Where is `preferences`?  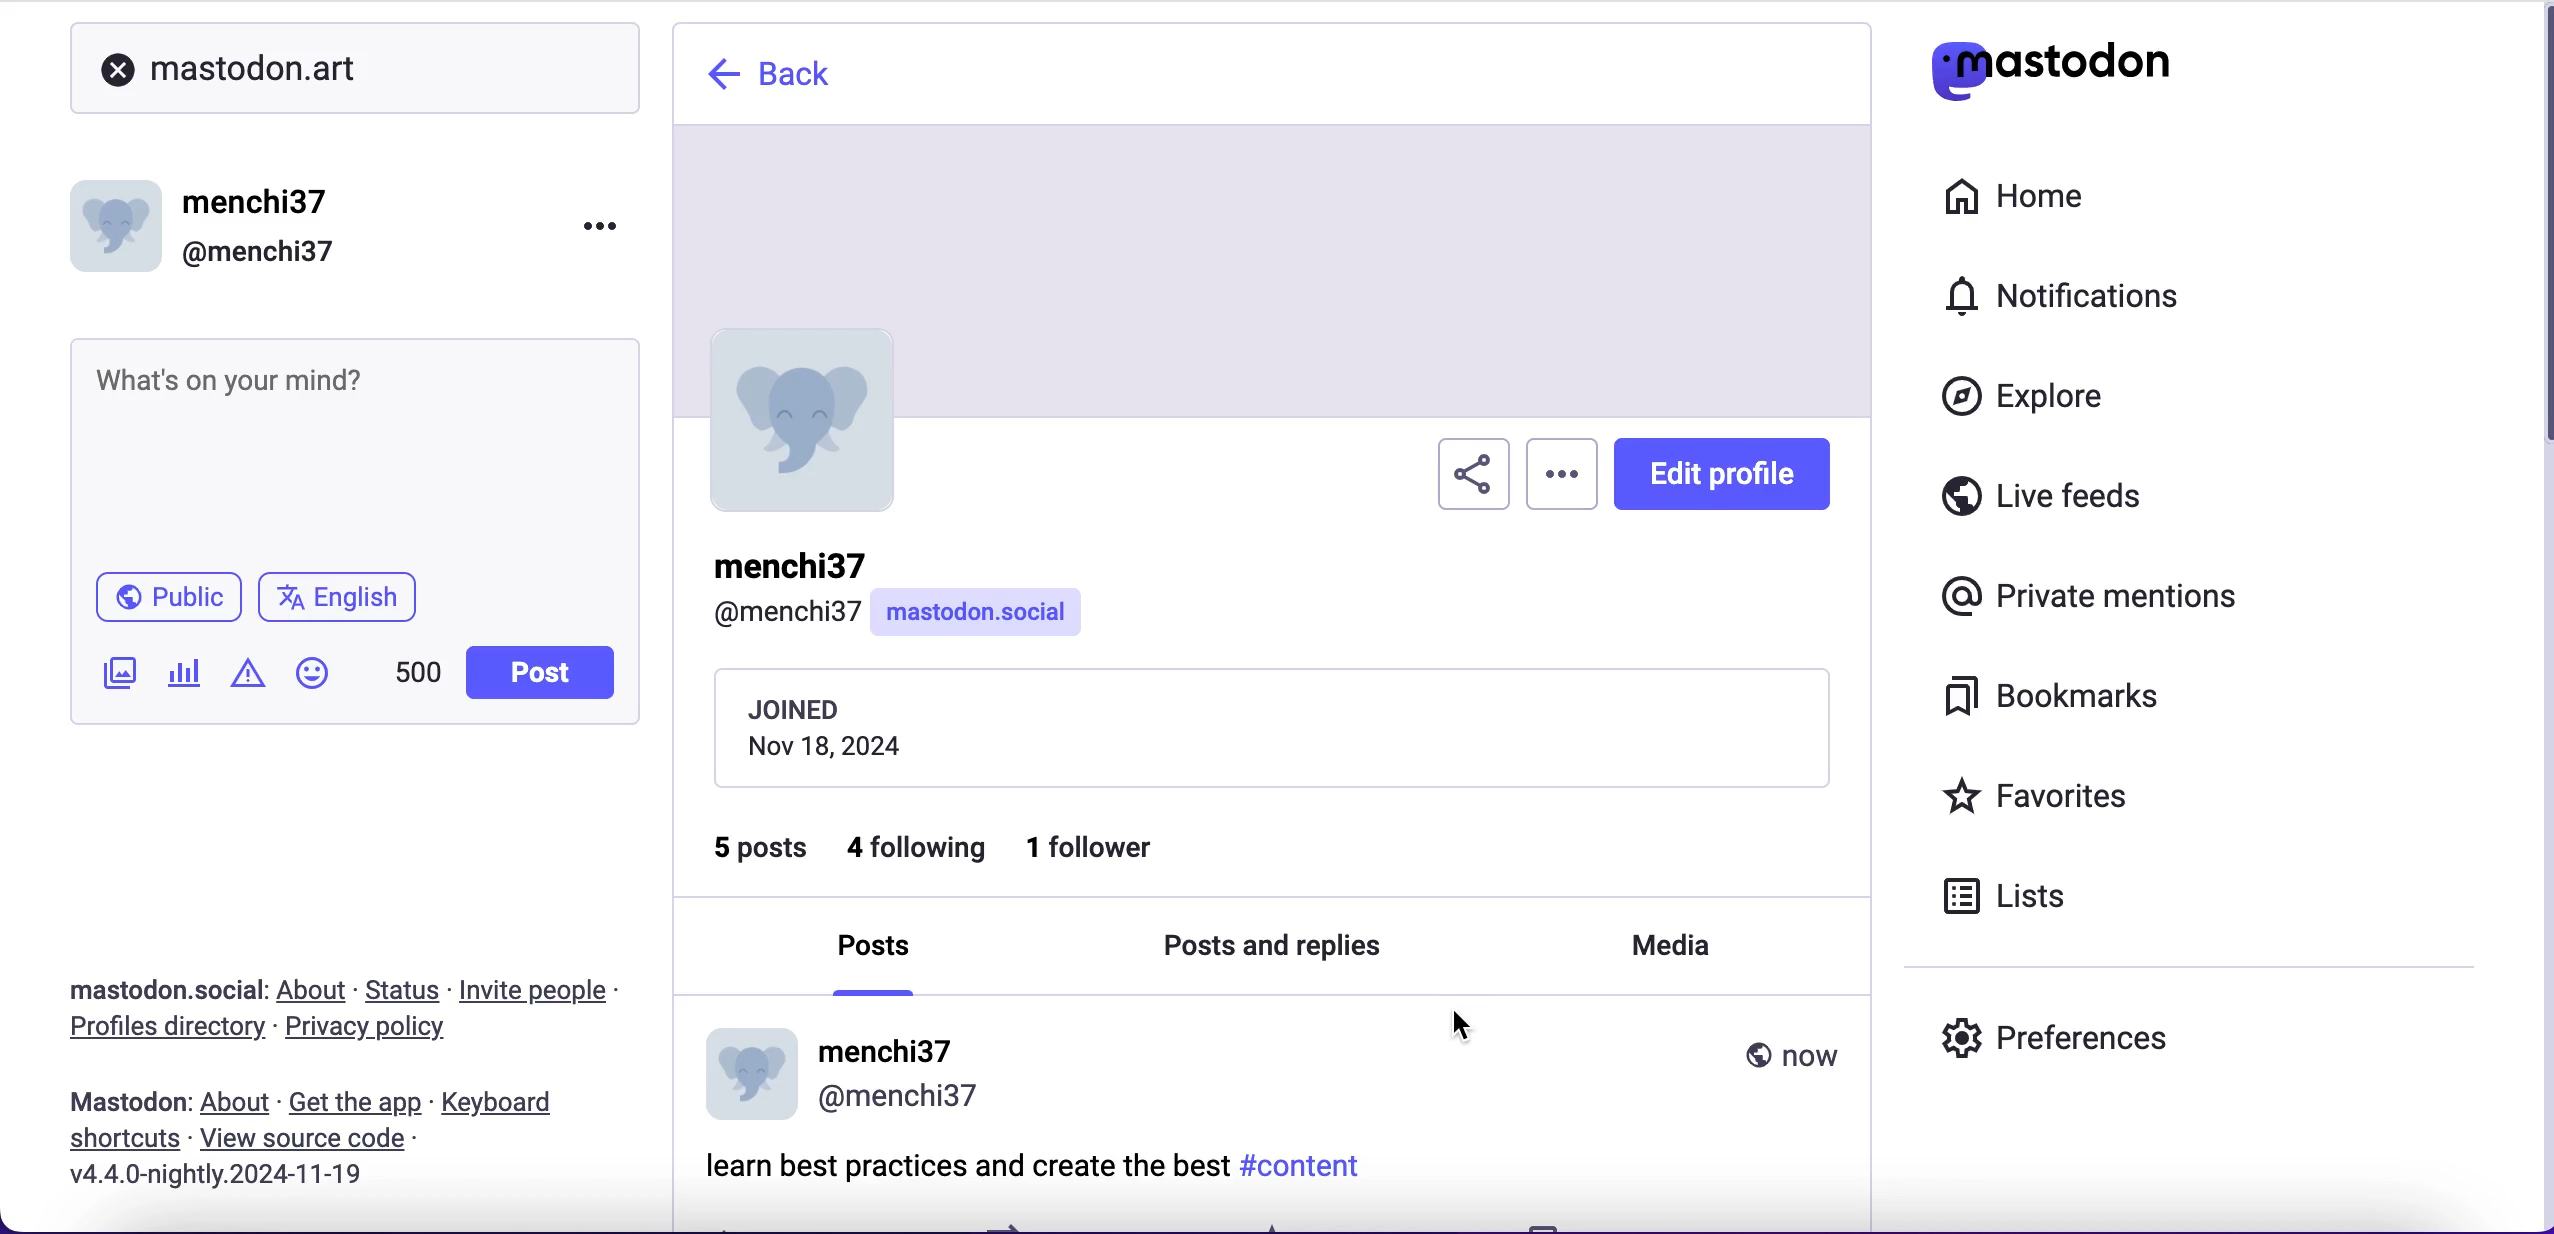 preferences is located at coordinates (2144, 1031).